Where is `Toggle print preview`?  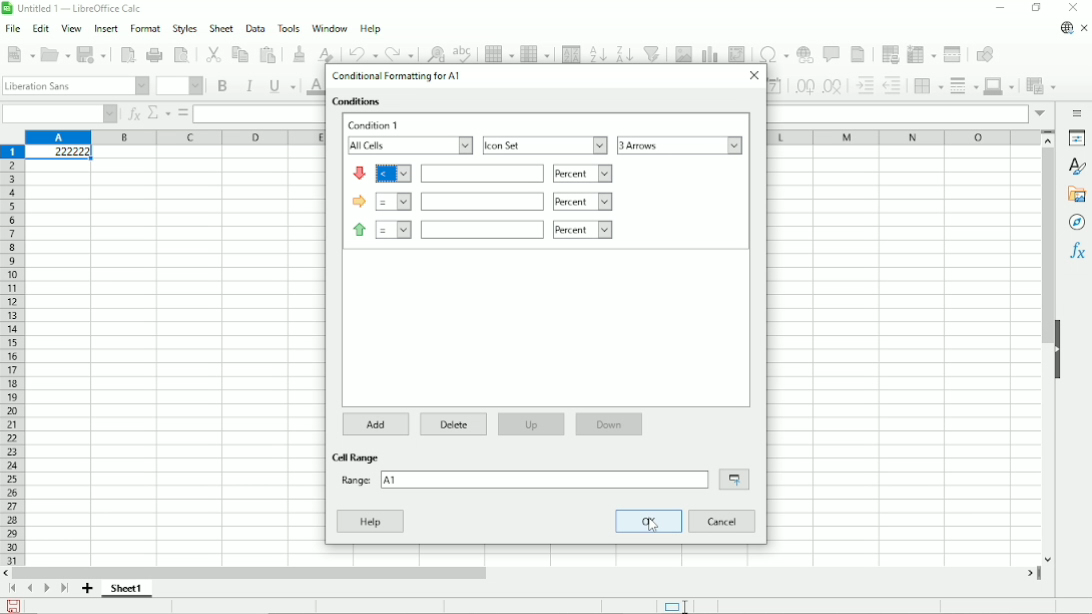
Toggle print preview is located at coordinates (181, 55).